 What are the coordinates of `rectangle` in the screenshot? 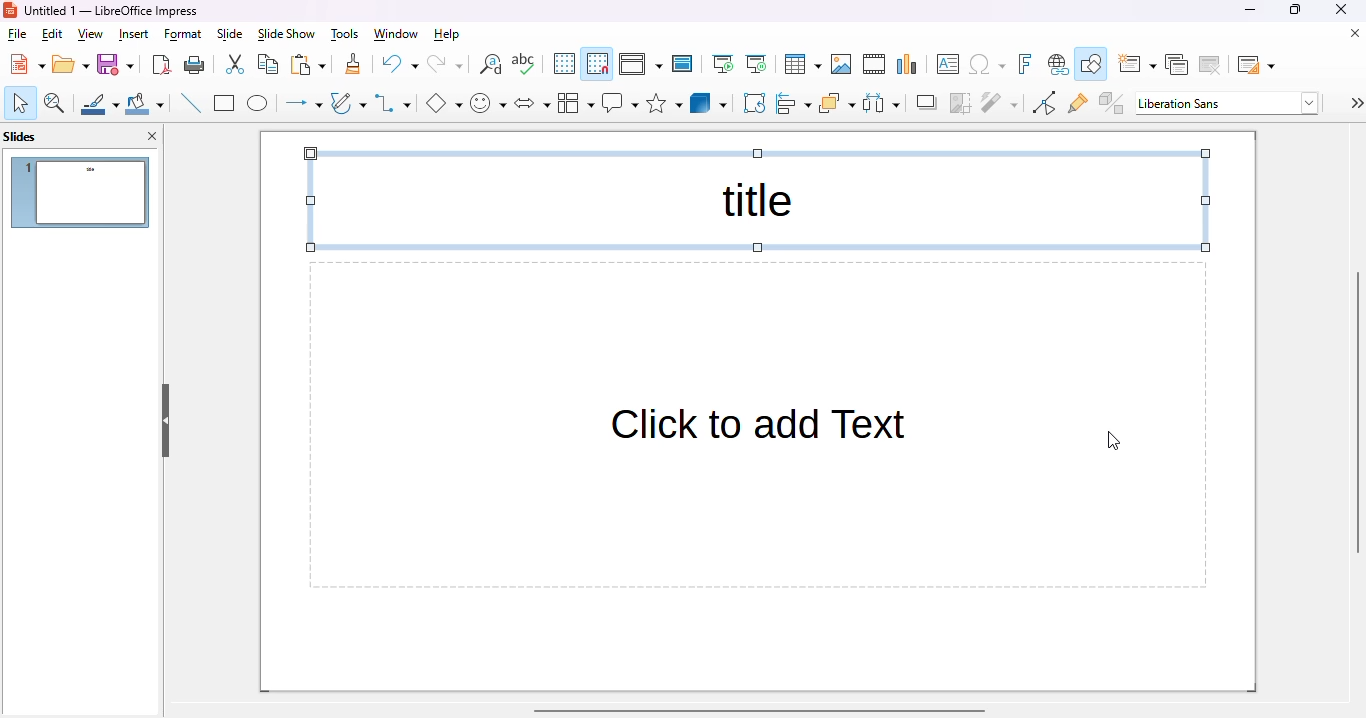 It's located at (225, 103).